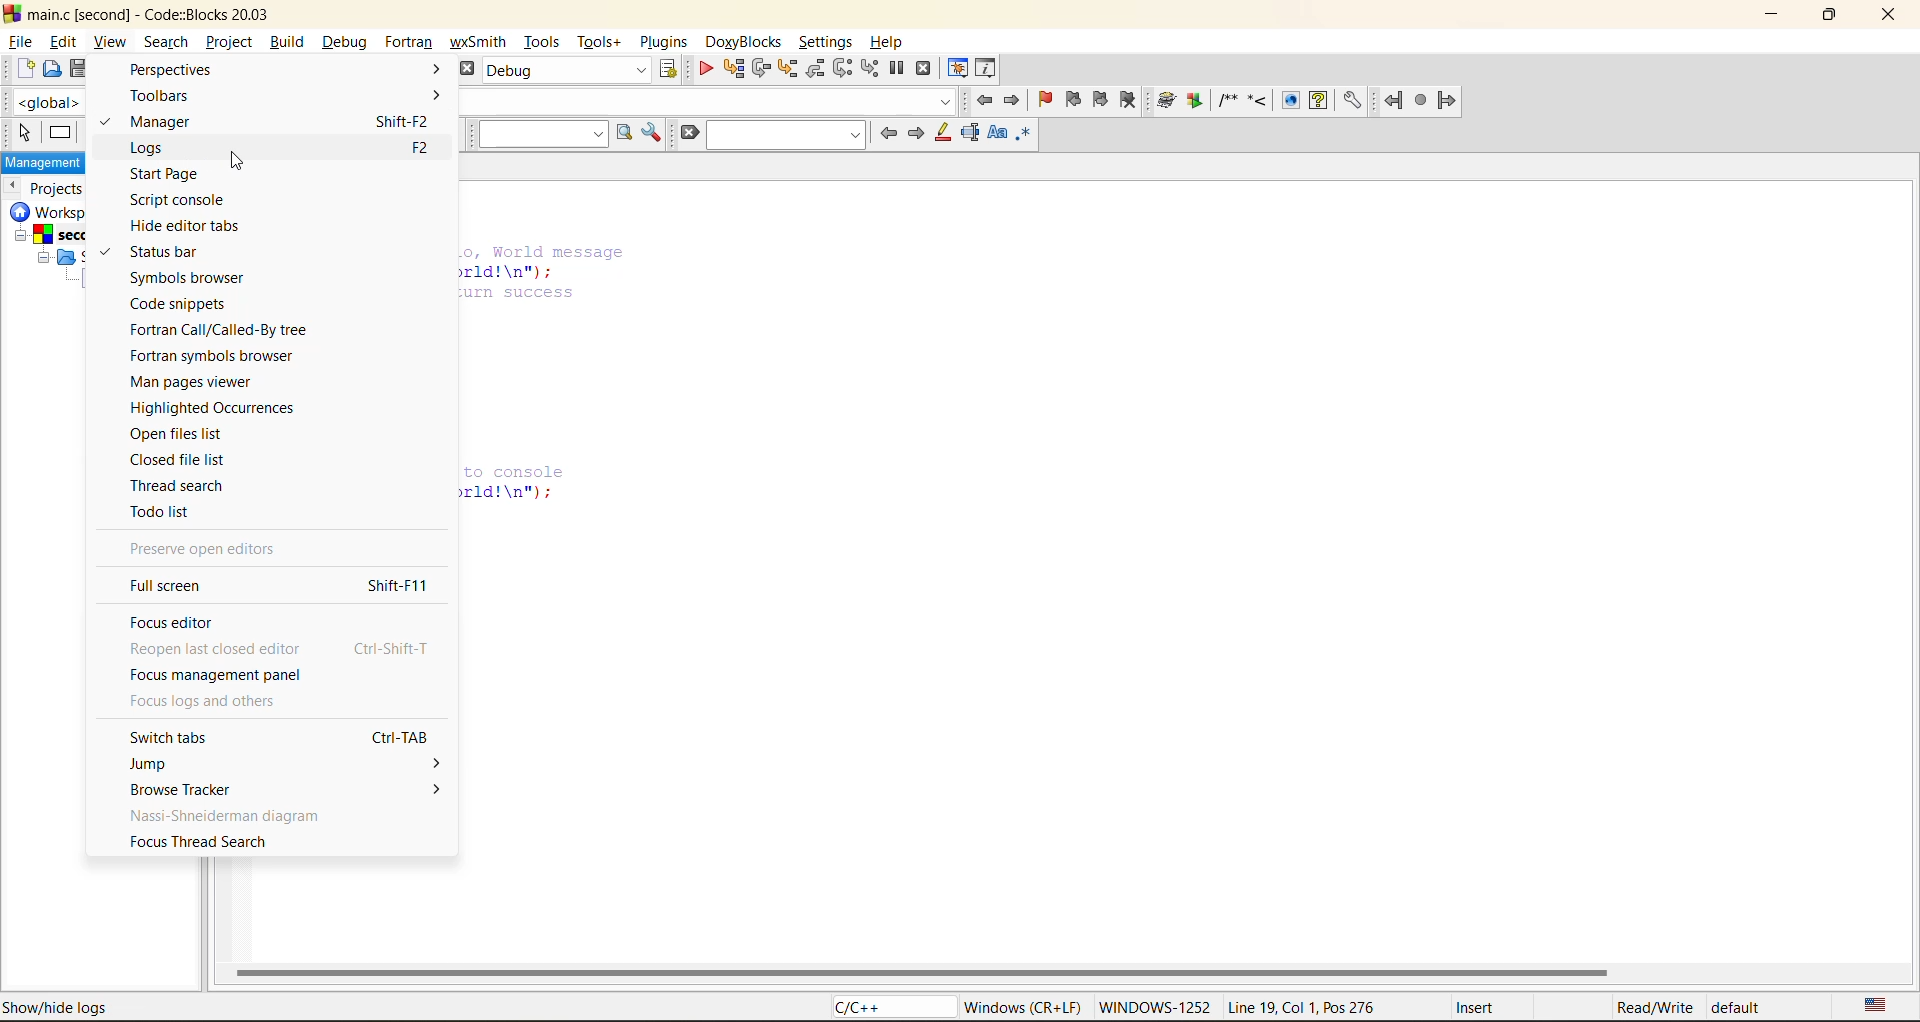  Describe the element at coordinates (60, 187) in the screenshot. I see `projects` at that location.